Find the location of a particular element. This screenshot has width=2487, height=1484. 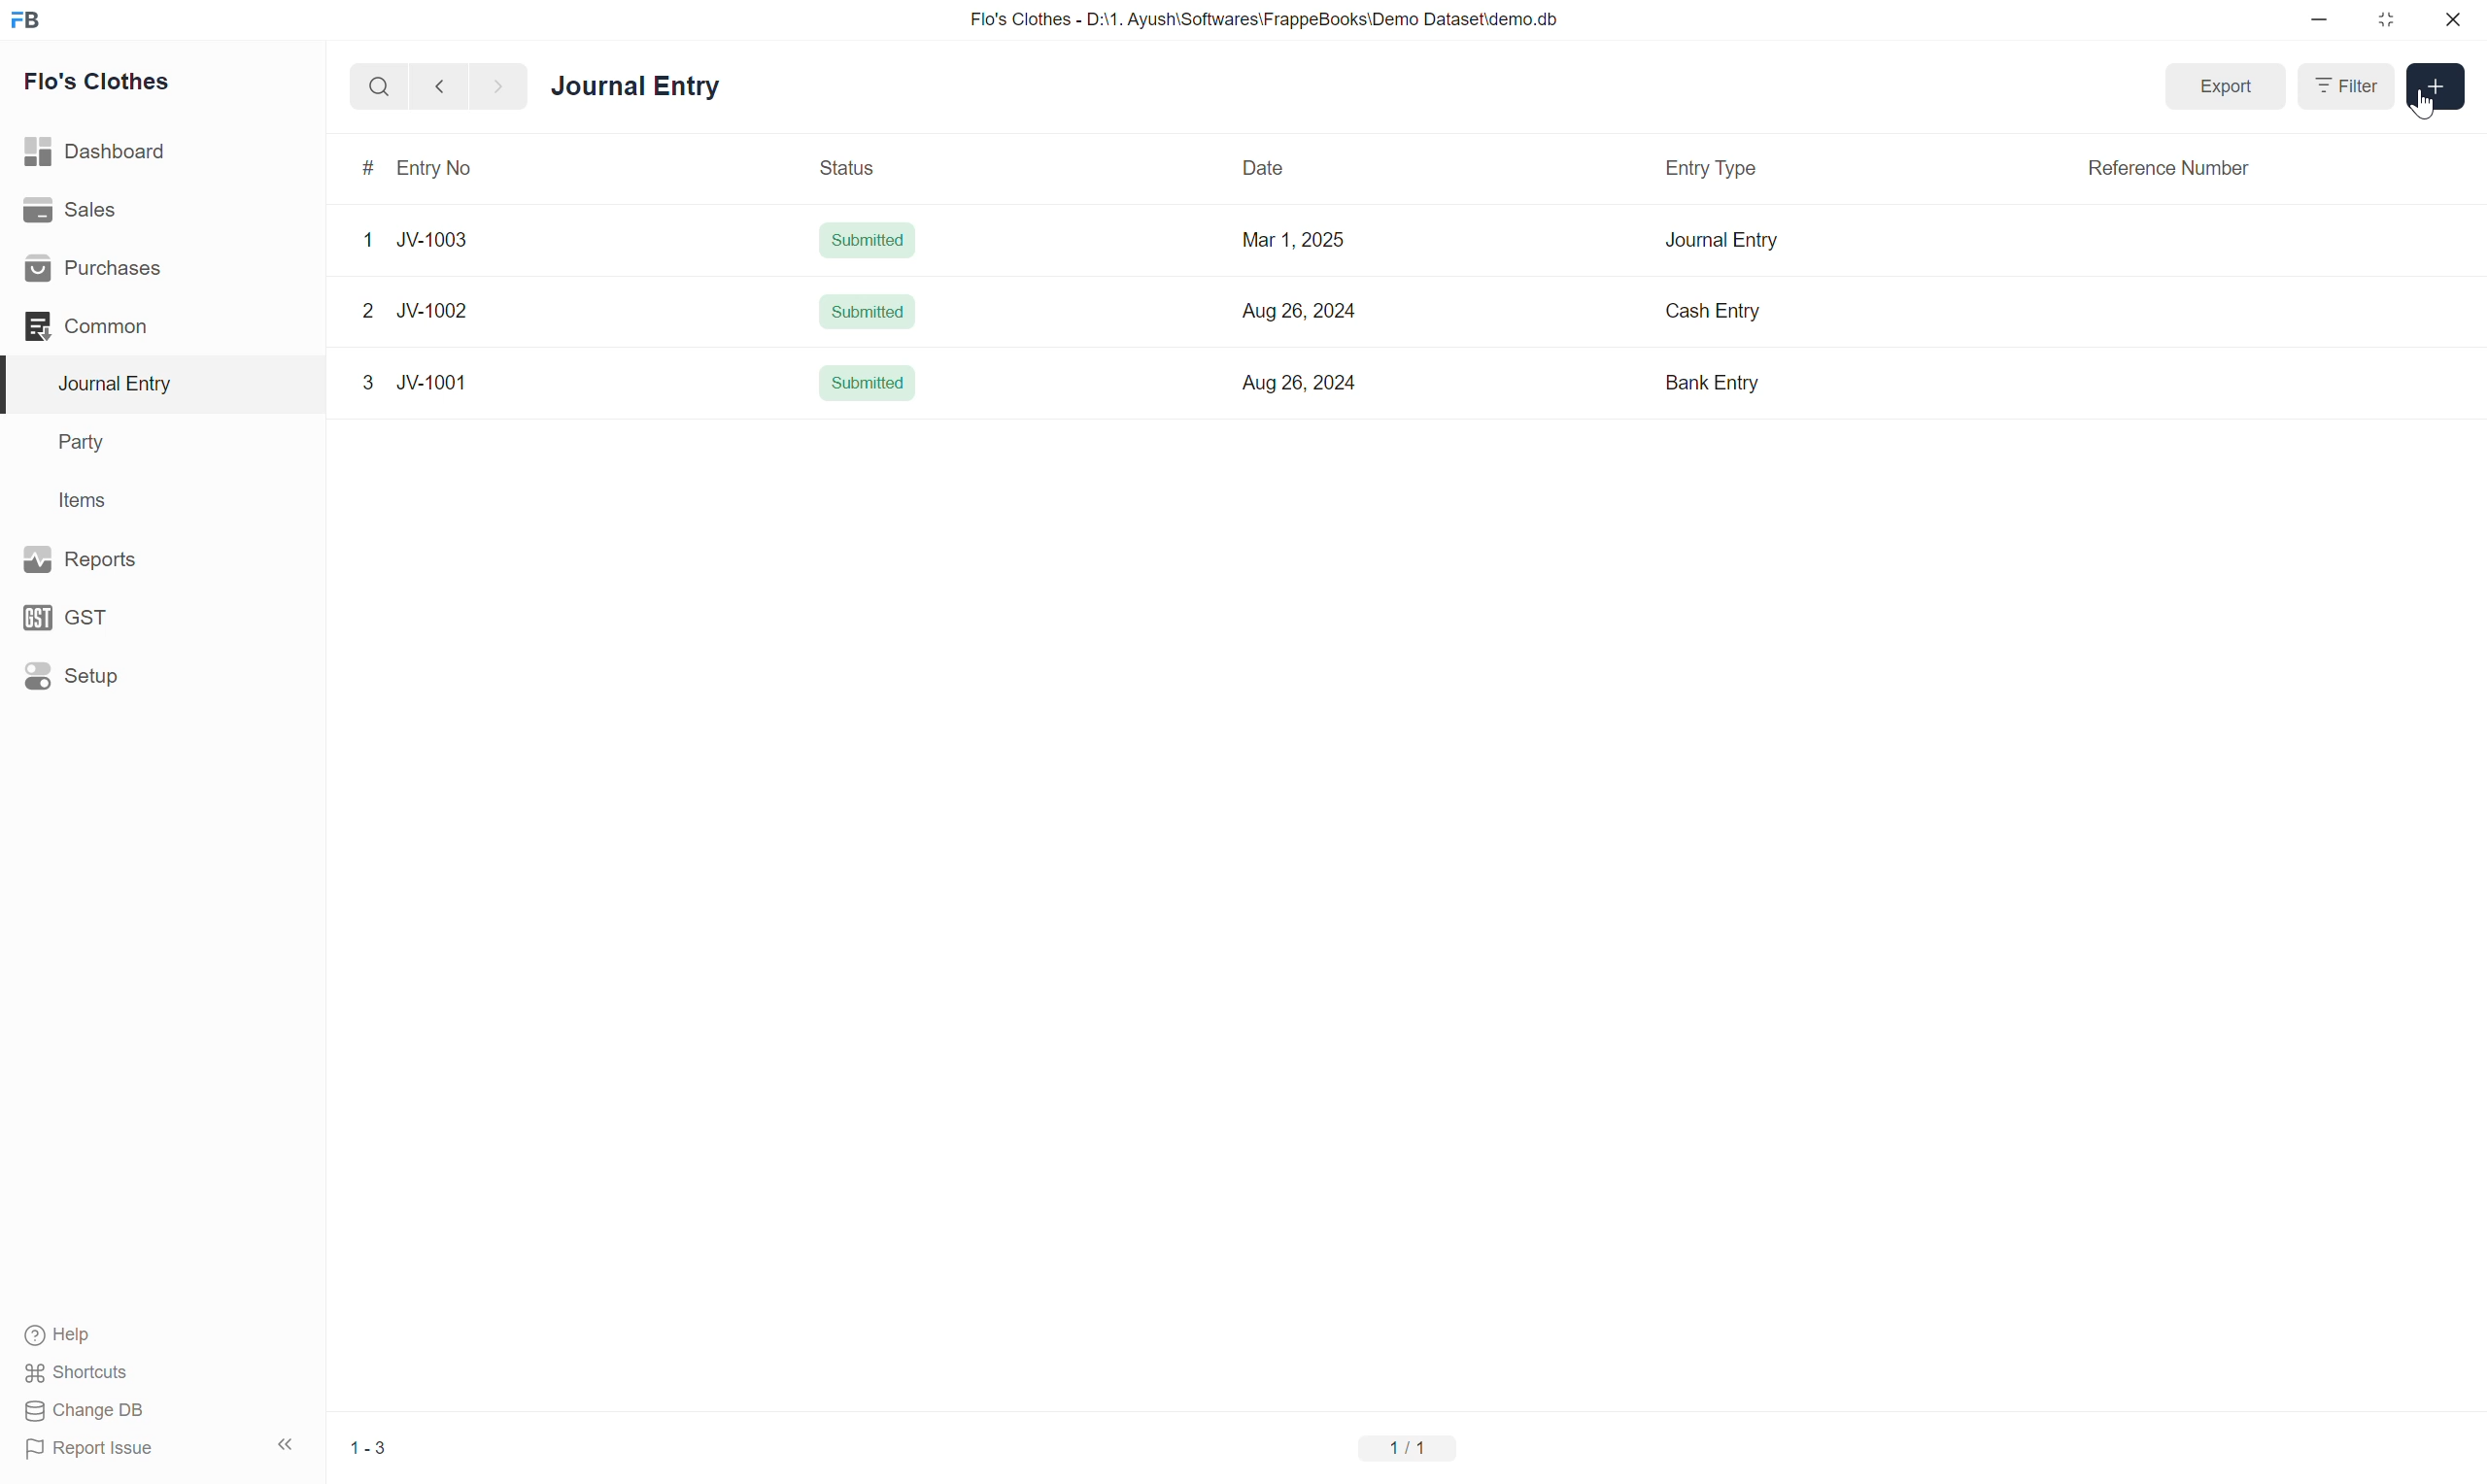

Bank Entry is located at coordinates (1717, 382).